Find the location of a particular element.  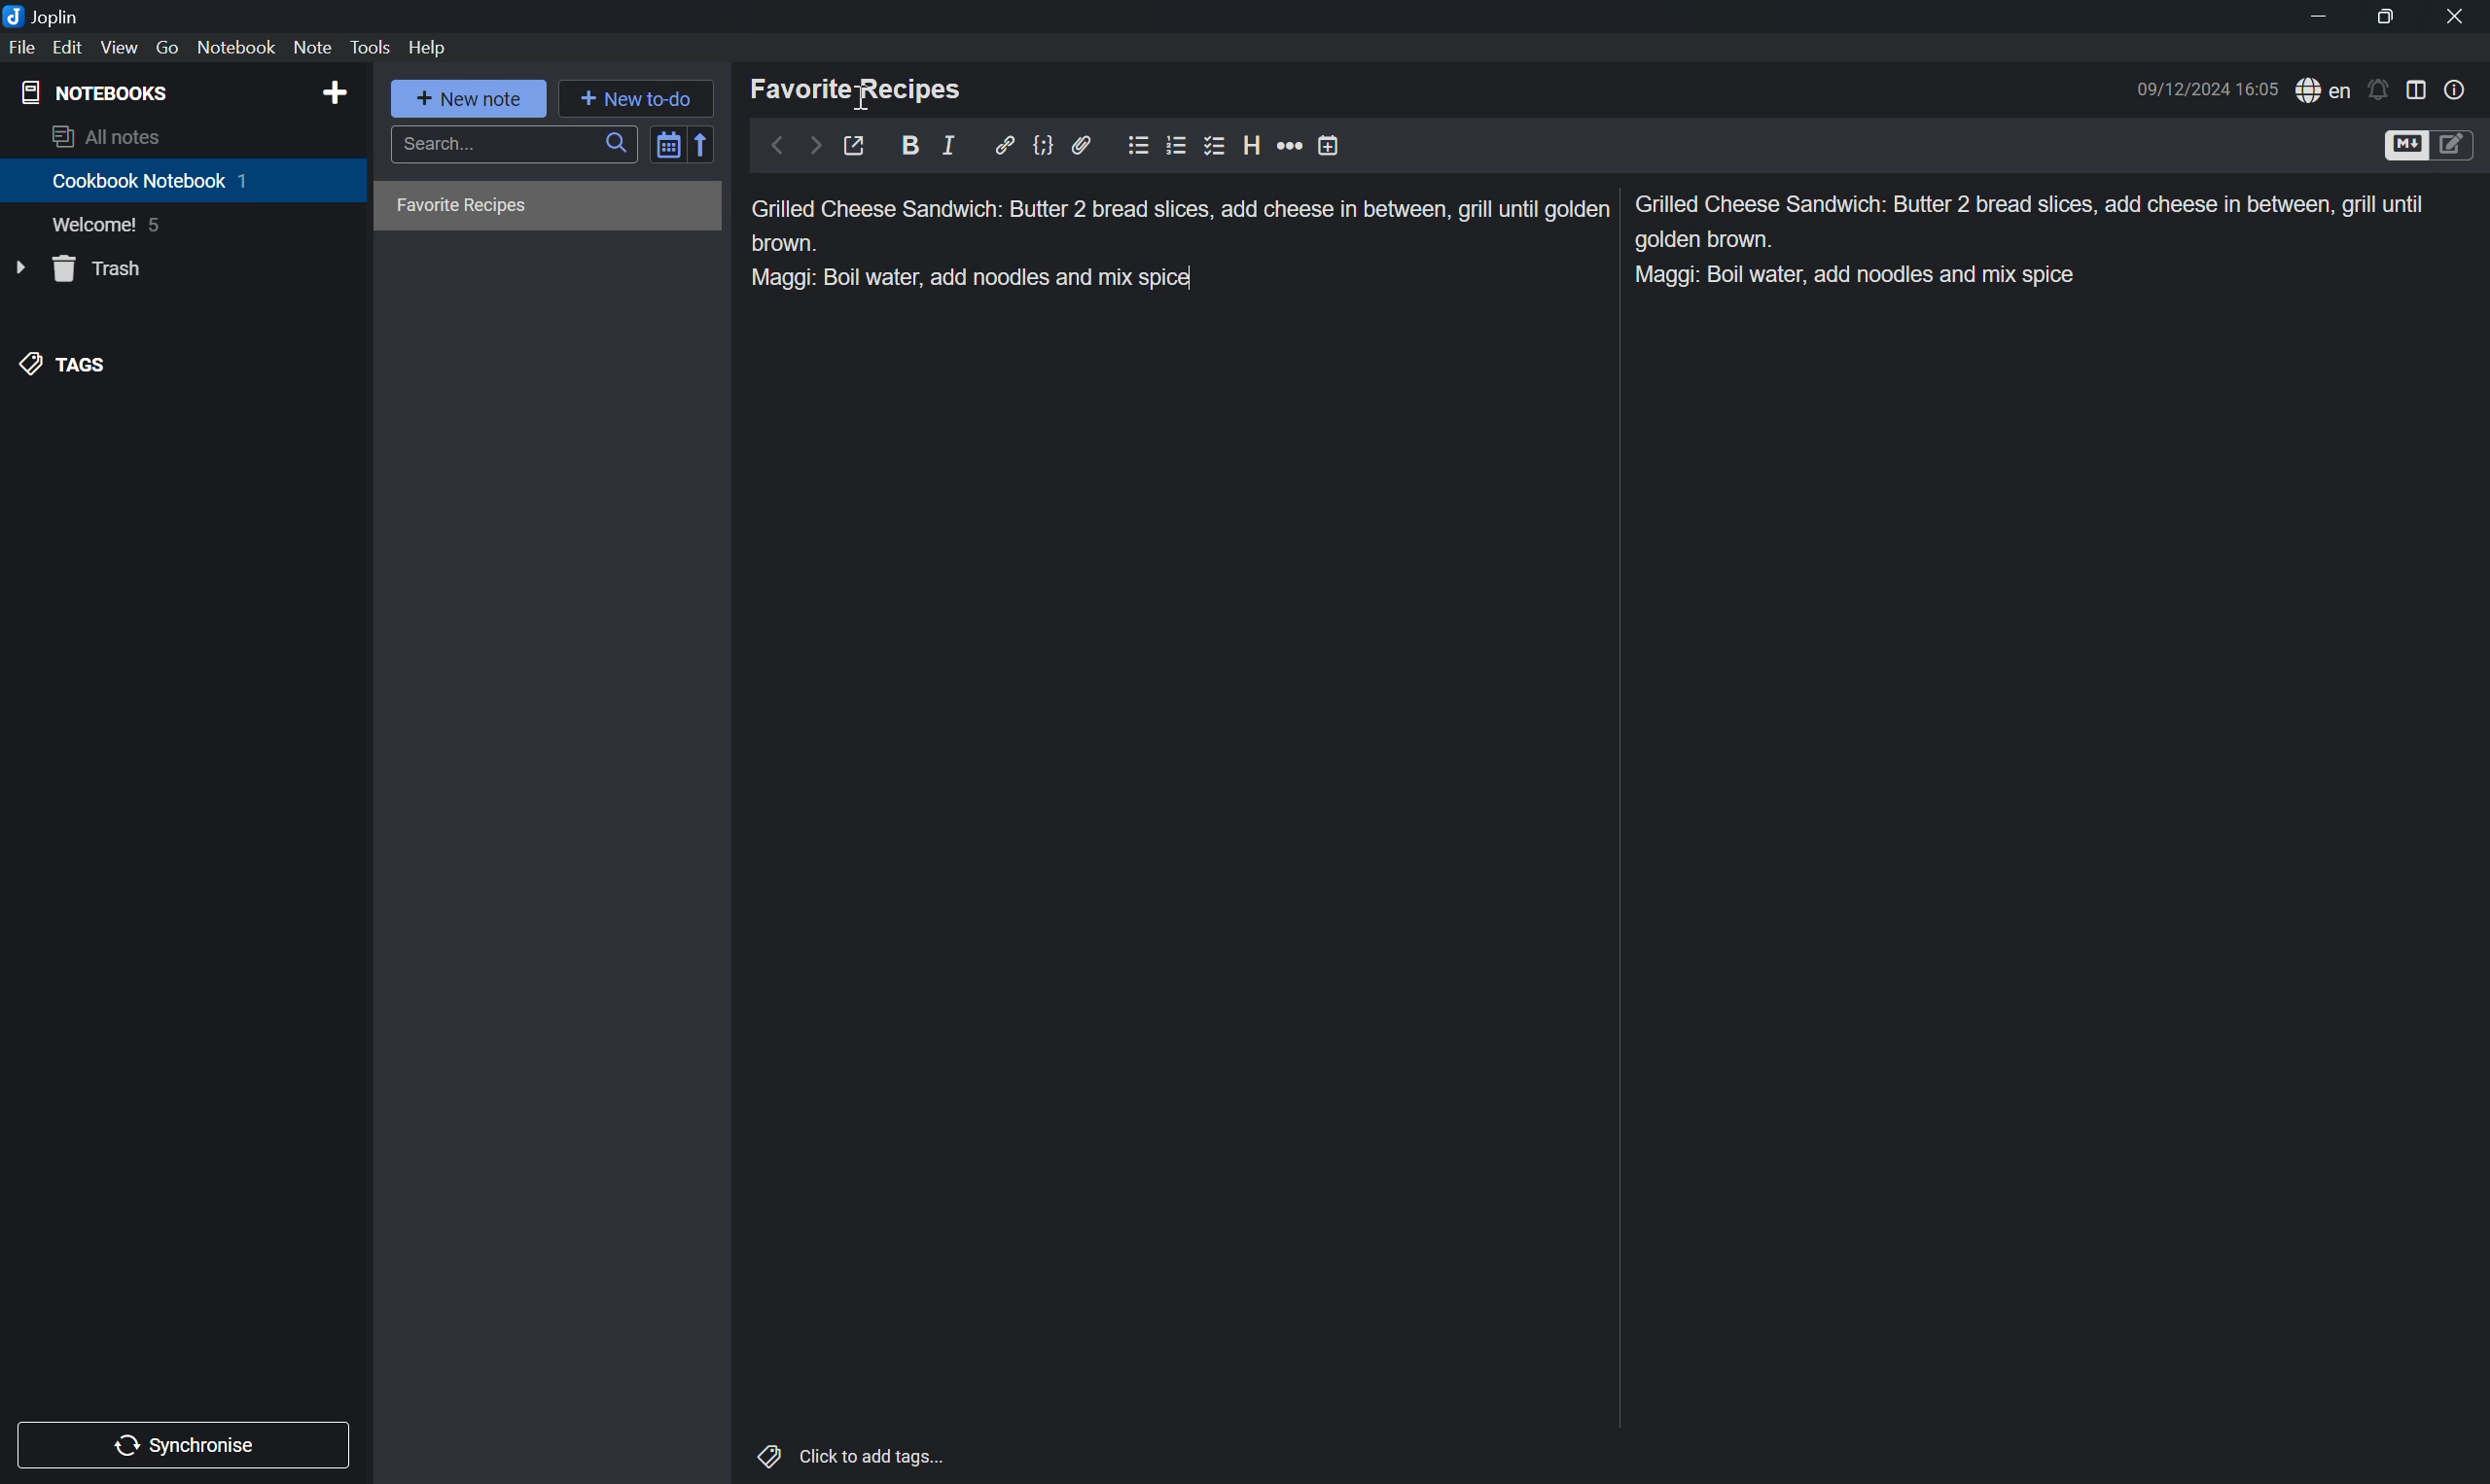

NOTEBOOKS is located at coordinates (94, 93).